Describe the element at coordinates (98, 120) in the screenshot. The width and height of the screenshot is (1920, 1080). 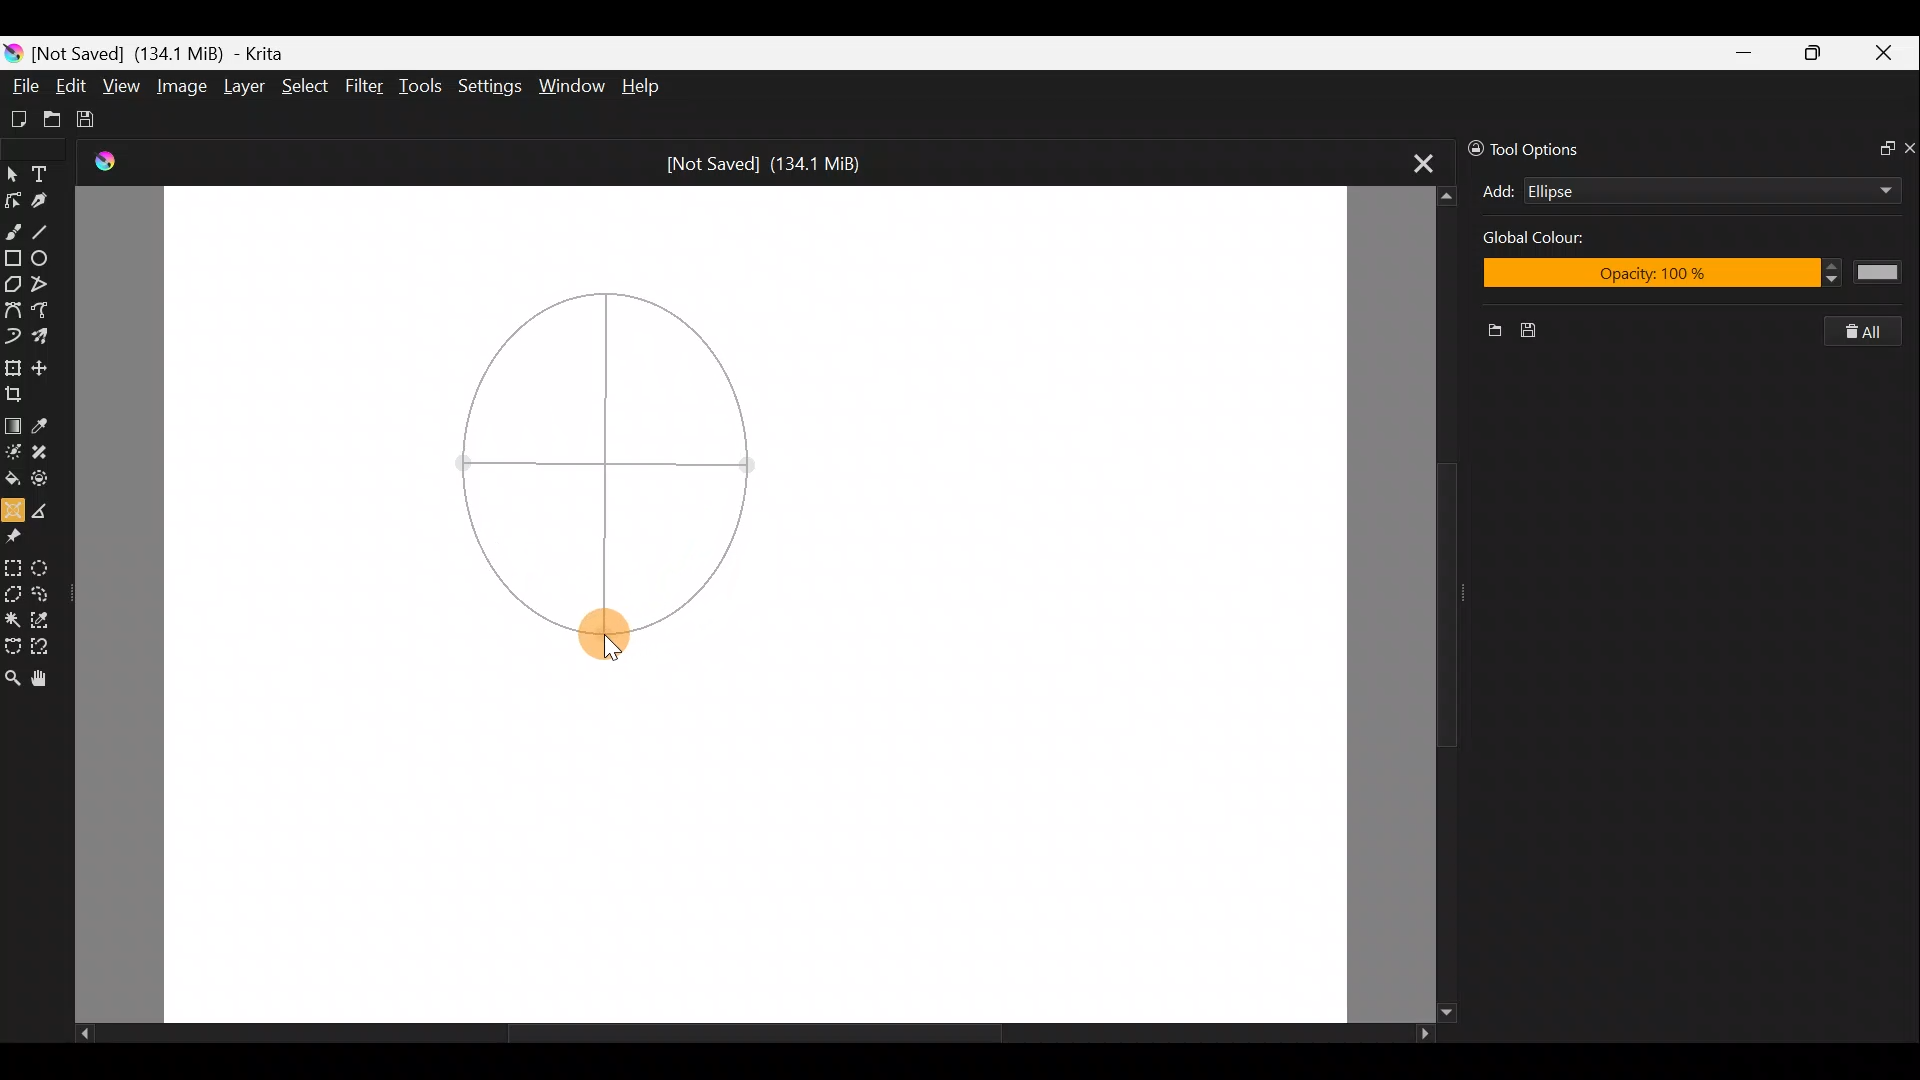
I see `Save` at that location.